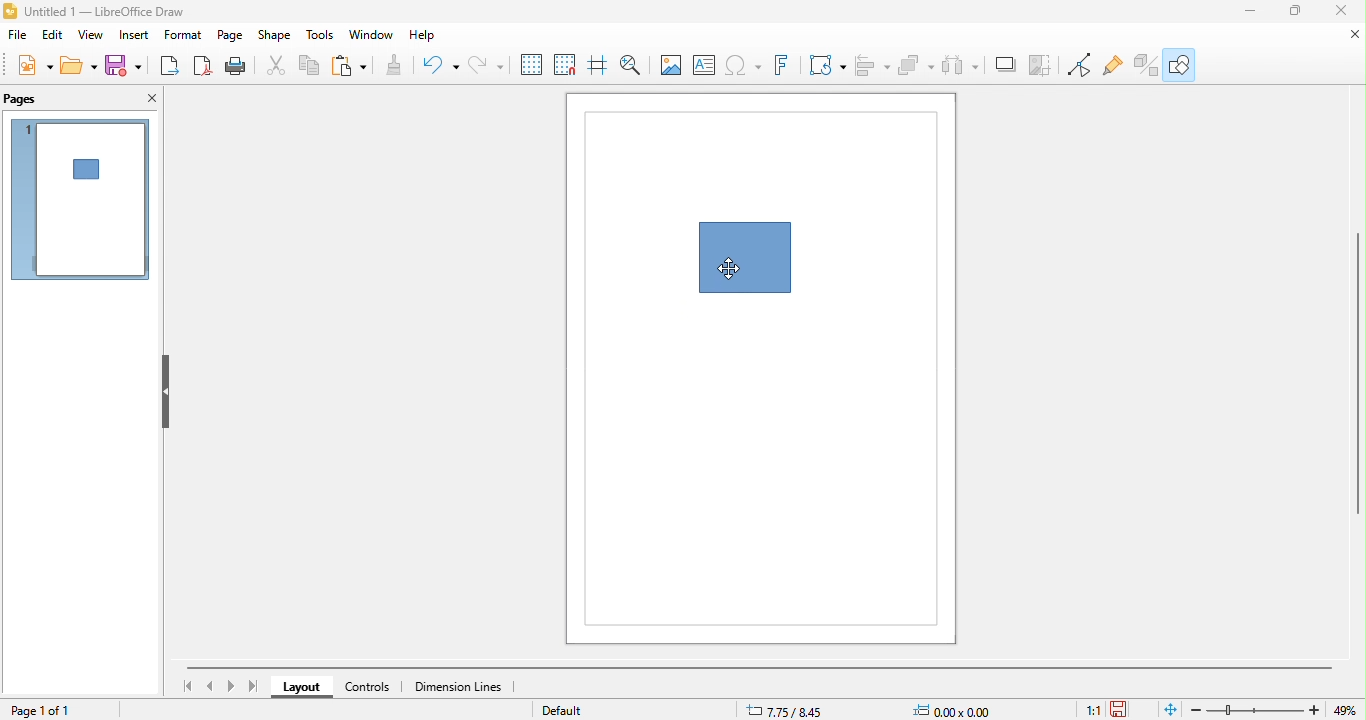 The image size is (1366, 720). Describe the element at coordinates (1126, 709) in the screenshot. I see `the document has been modified since the last save` at that location.